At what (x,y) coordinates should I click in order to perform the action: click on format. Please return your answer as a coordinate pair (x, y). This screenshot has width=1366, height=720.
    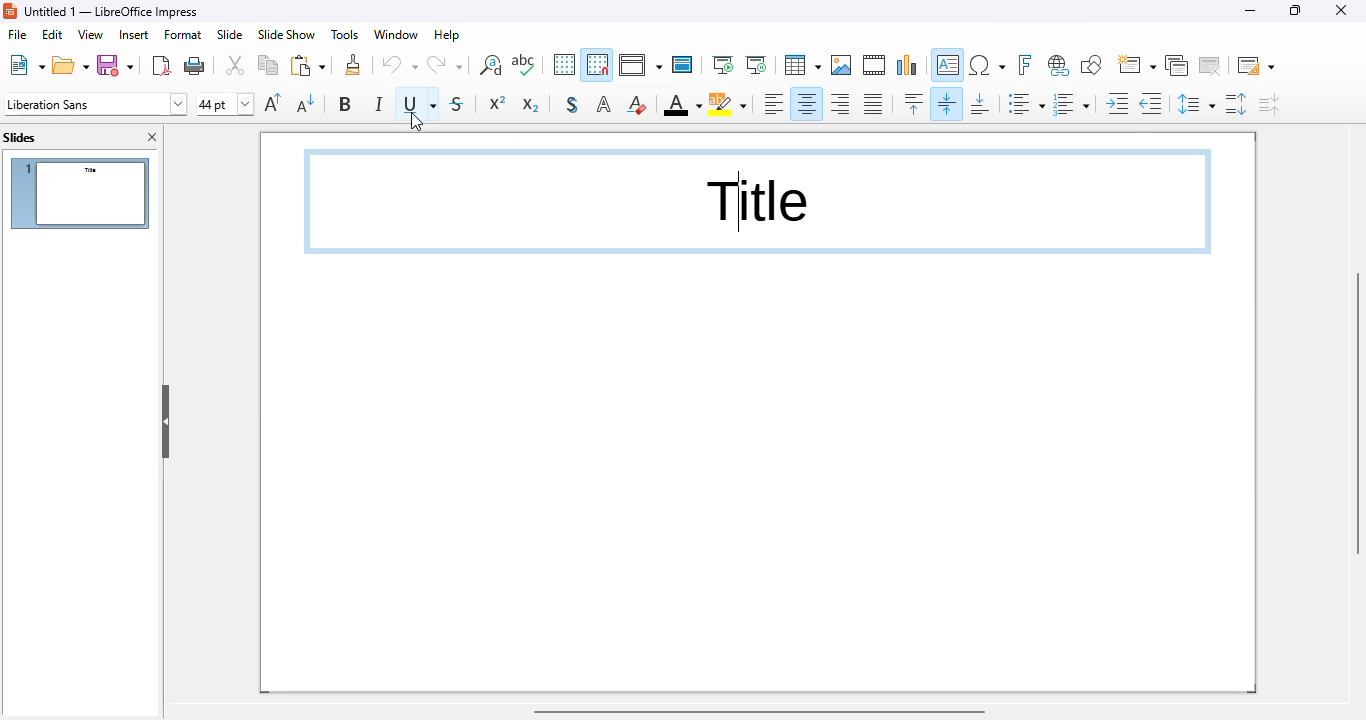
    Looking at the image, I should click on (184, 35).